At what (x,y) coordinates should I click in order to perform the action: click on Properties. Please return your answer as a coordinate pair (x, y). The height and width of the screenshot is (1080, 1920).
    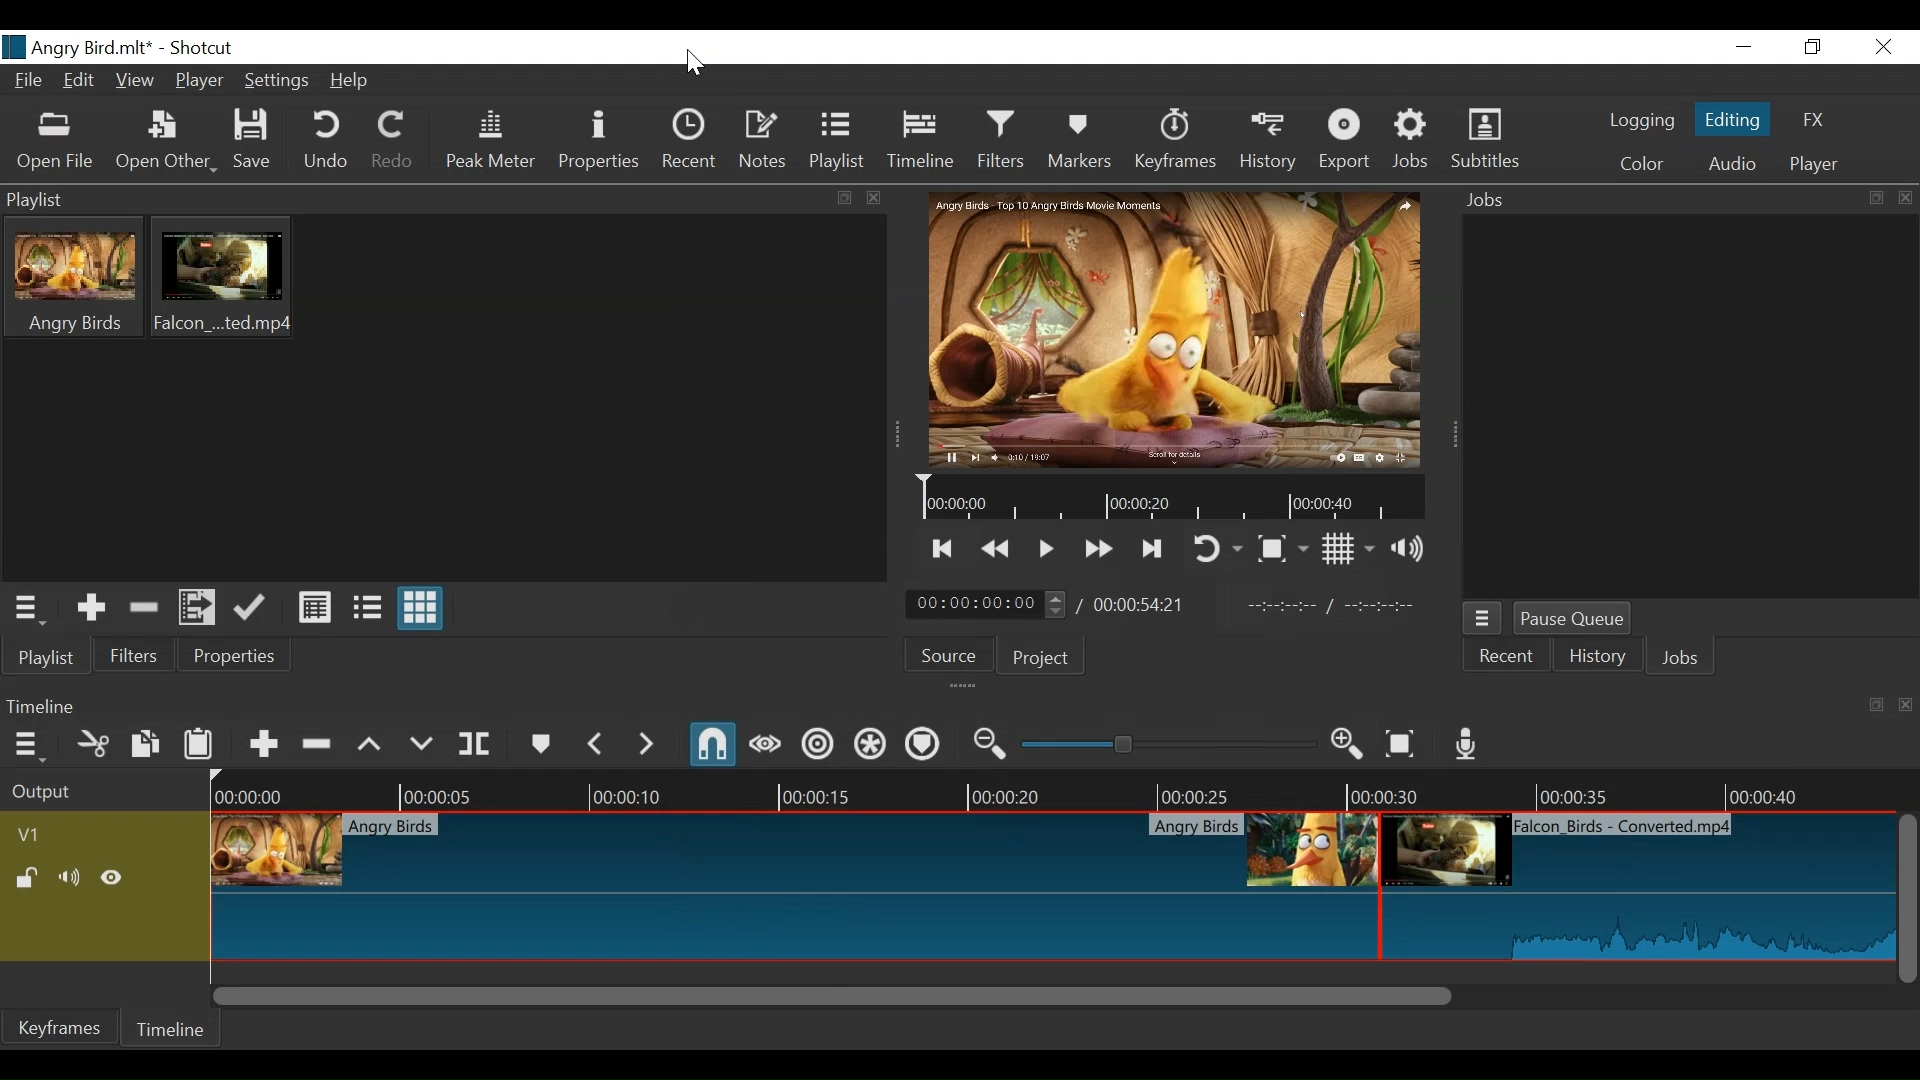
    Looking at the image, I should click on (598, 142).